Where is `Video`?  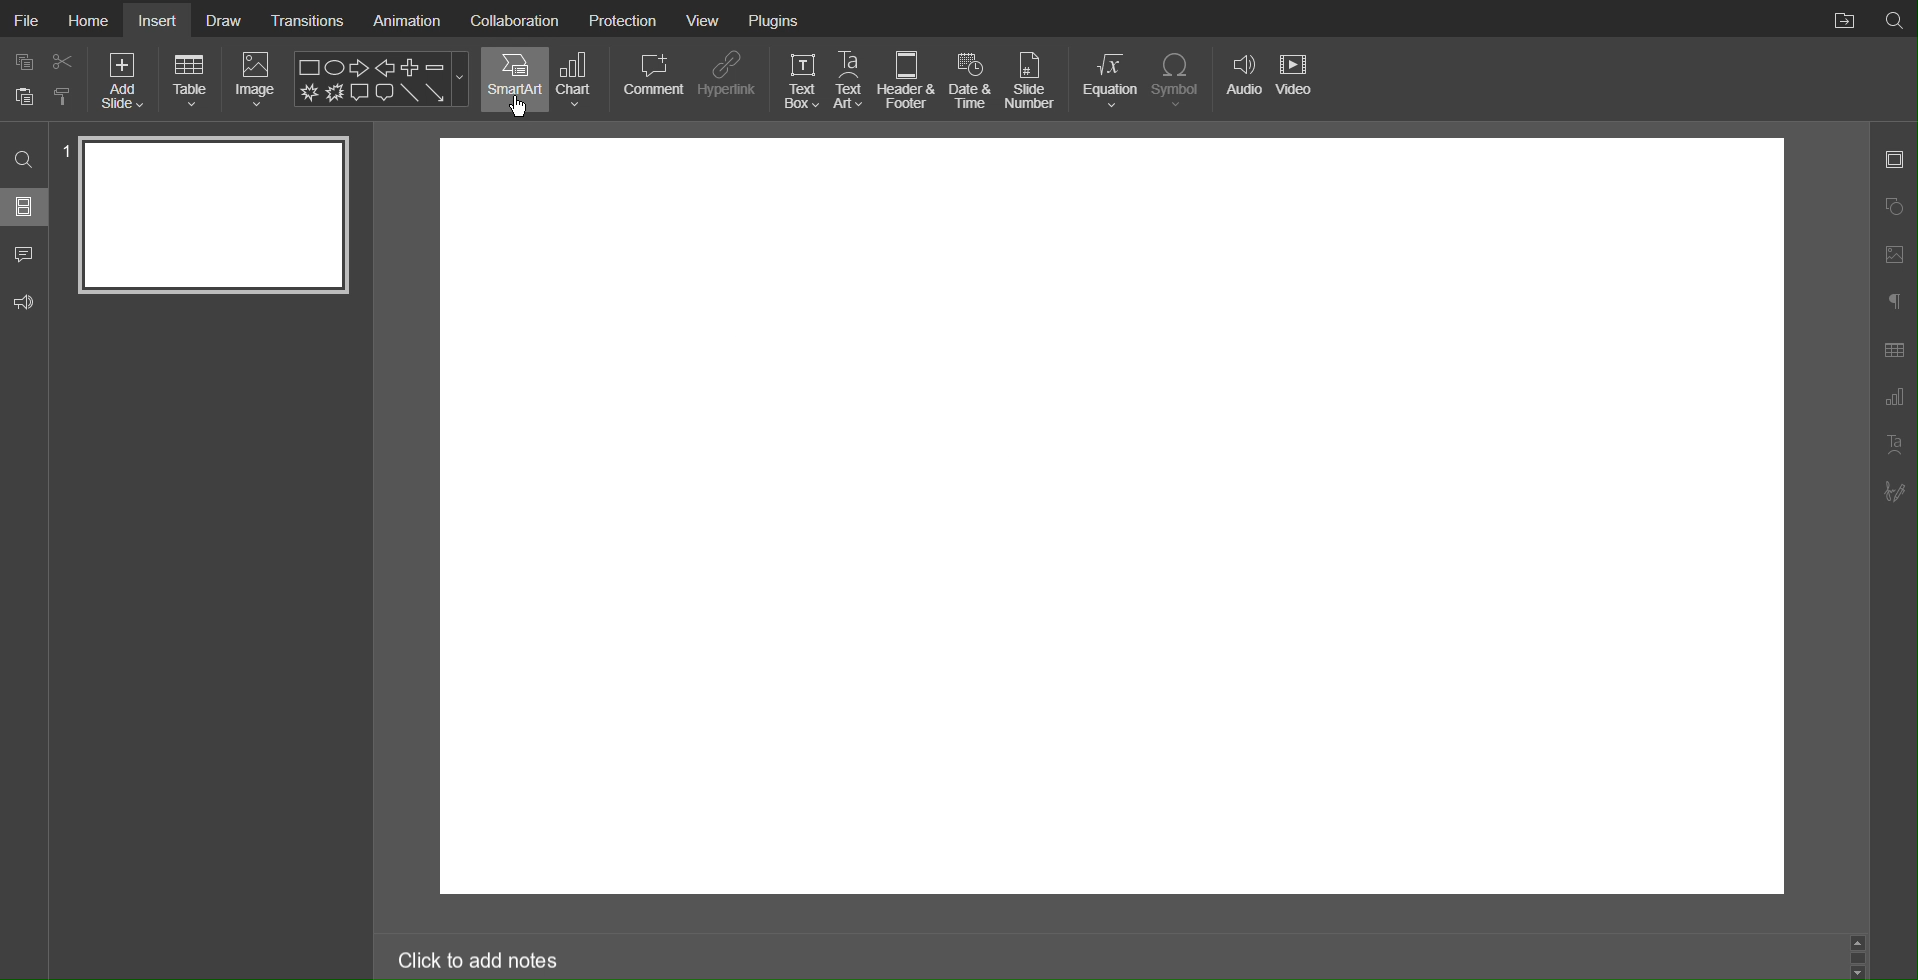 Video is located at coordinates (1297, 72).